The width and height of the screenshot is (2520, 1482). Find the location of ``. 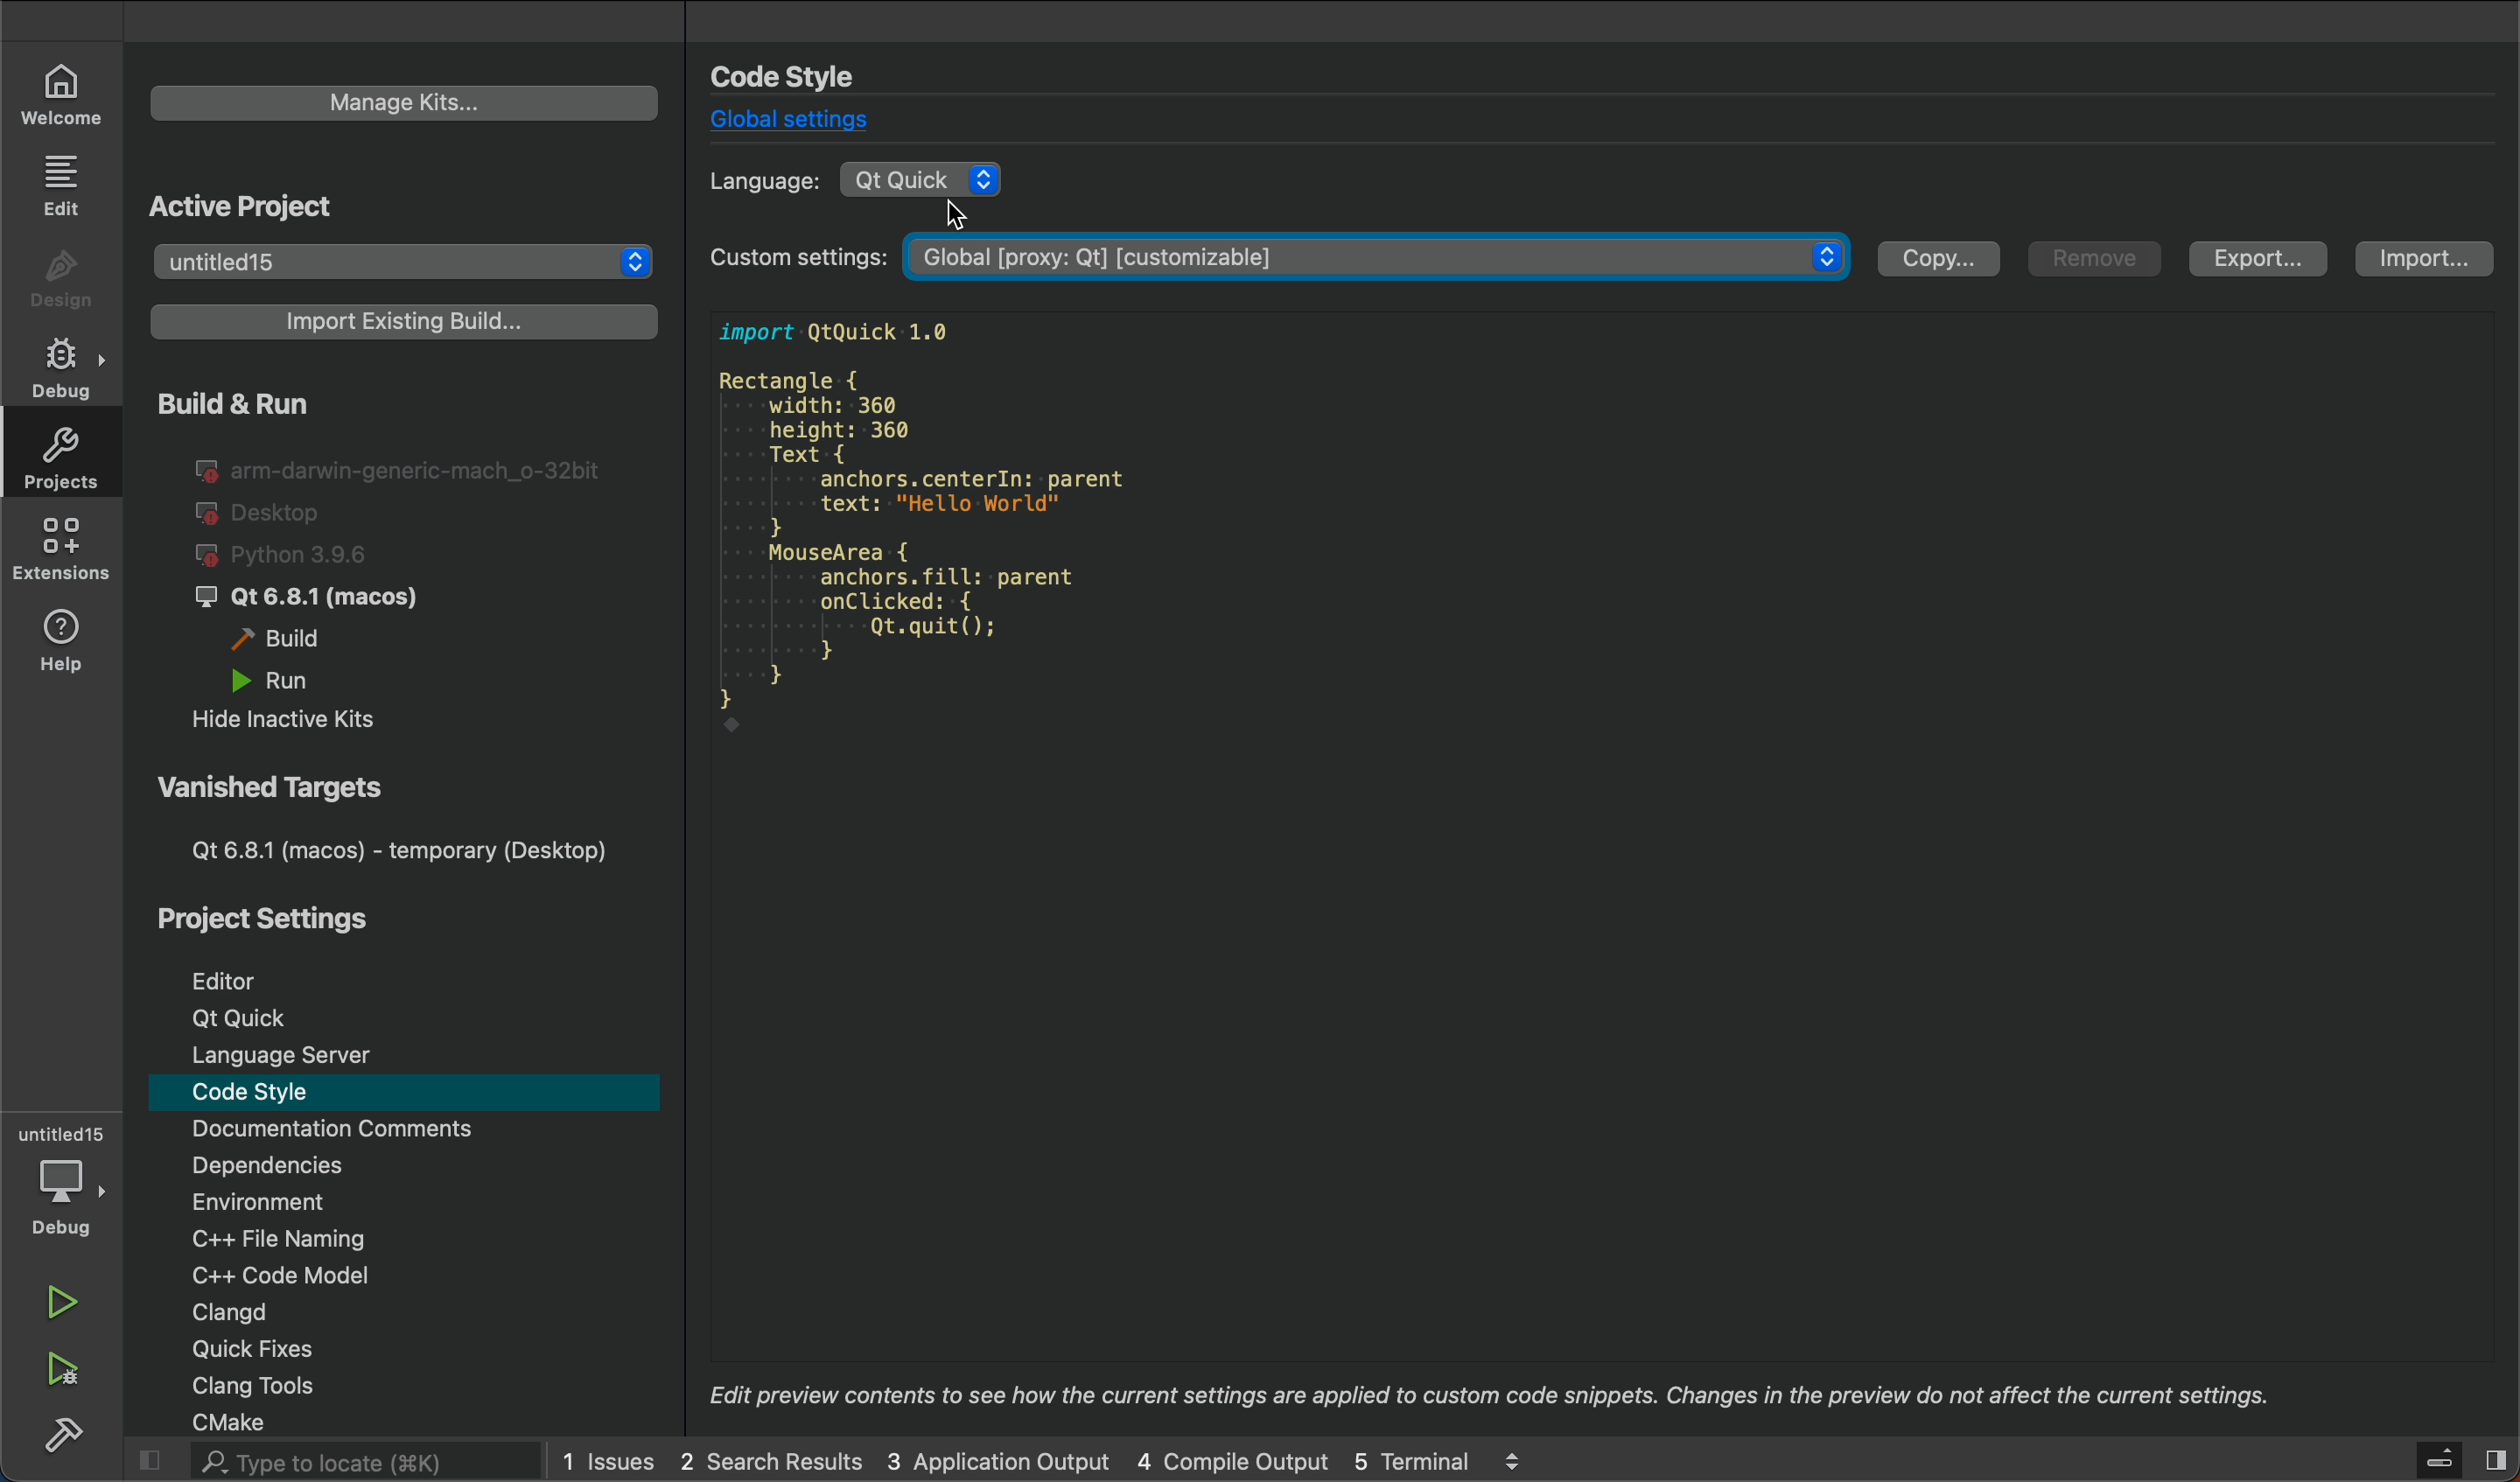

 is located at coordinates (1502, 1392).